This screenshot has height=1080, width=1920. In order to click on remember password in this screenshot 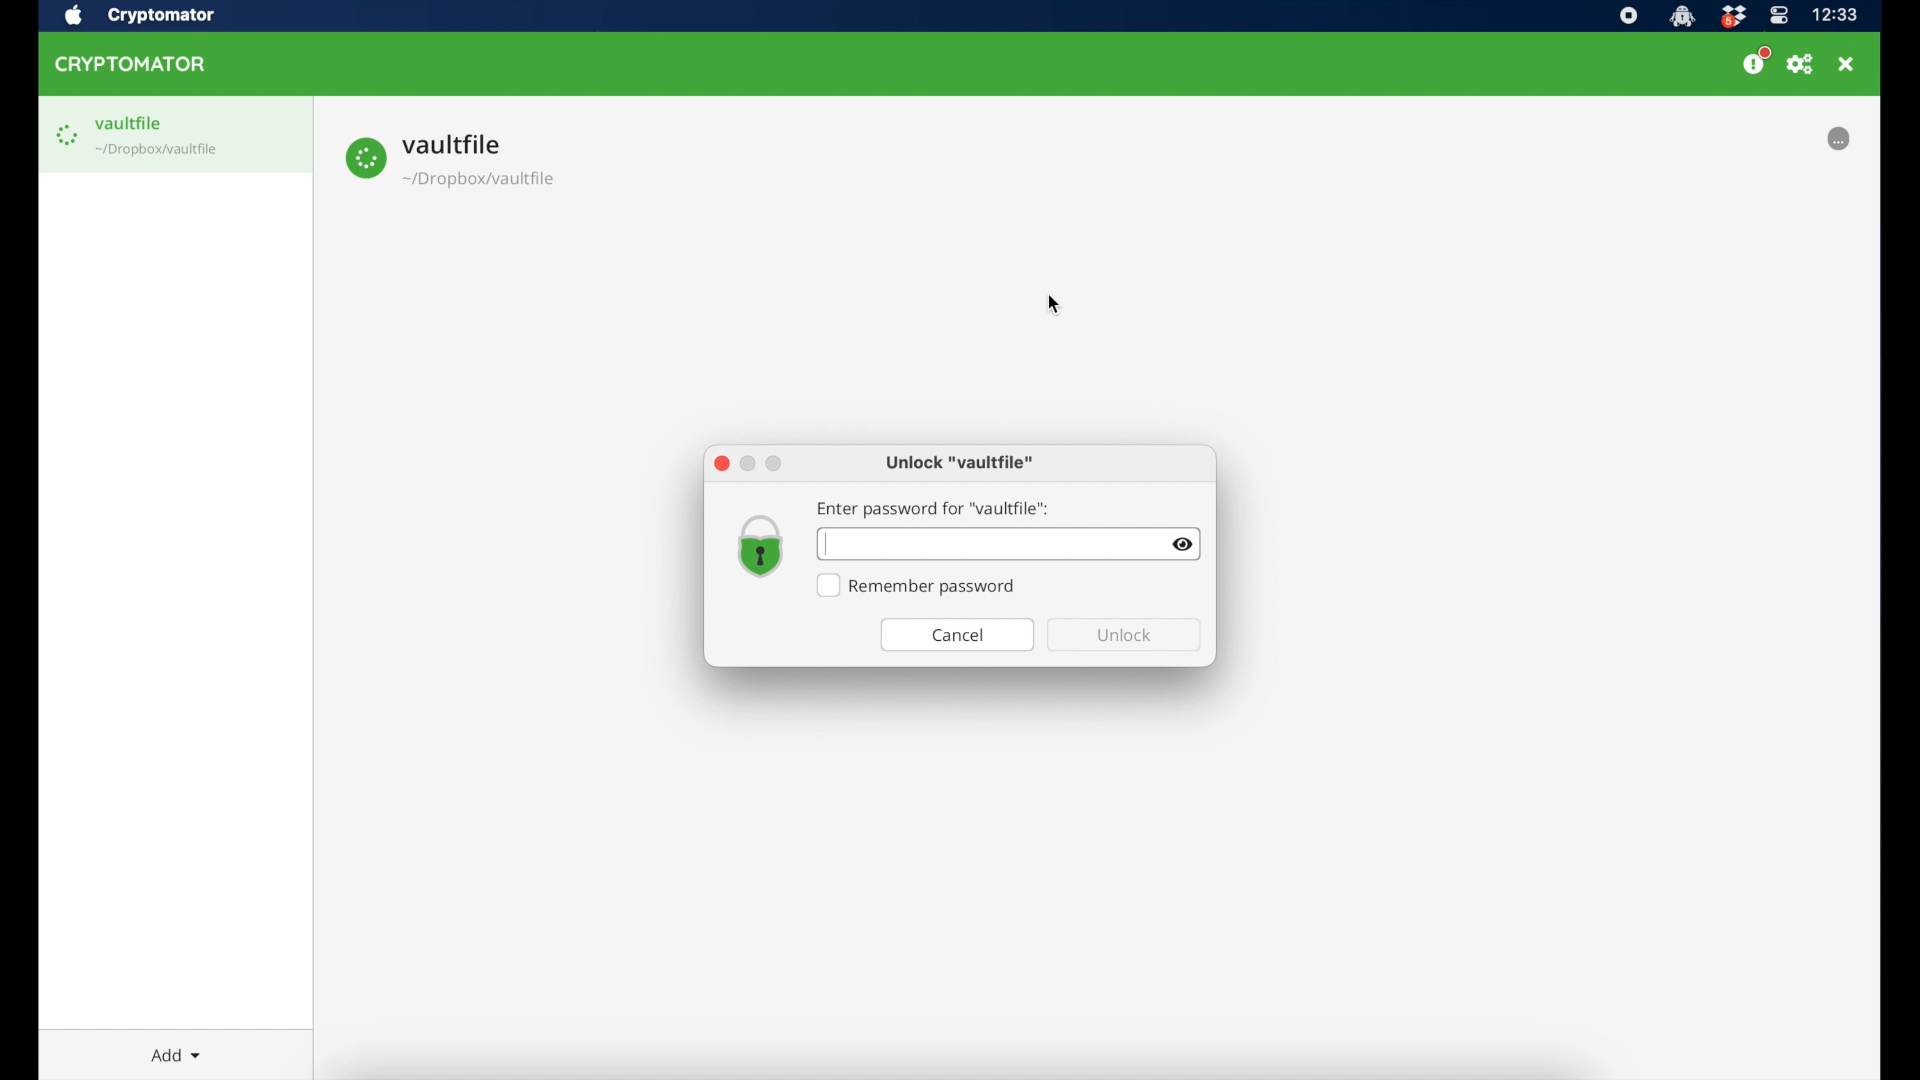, I will do `click(916, 586)`.